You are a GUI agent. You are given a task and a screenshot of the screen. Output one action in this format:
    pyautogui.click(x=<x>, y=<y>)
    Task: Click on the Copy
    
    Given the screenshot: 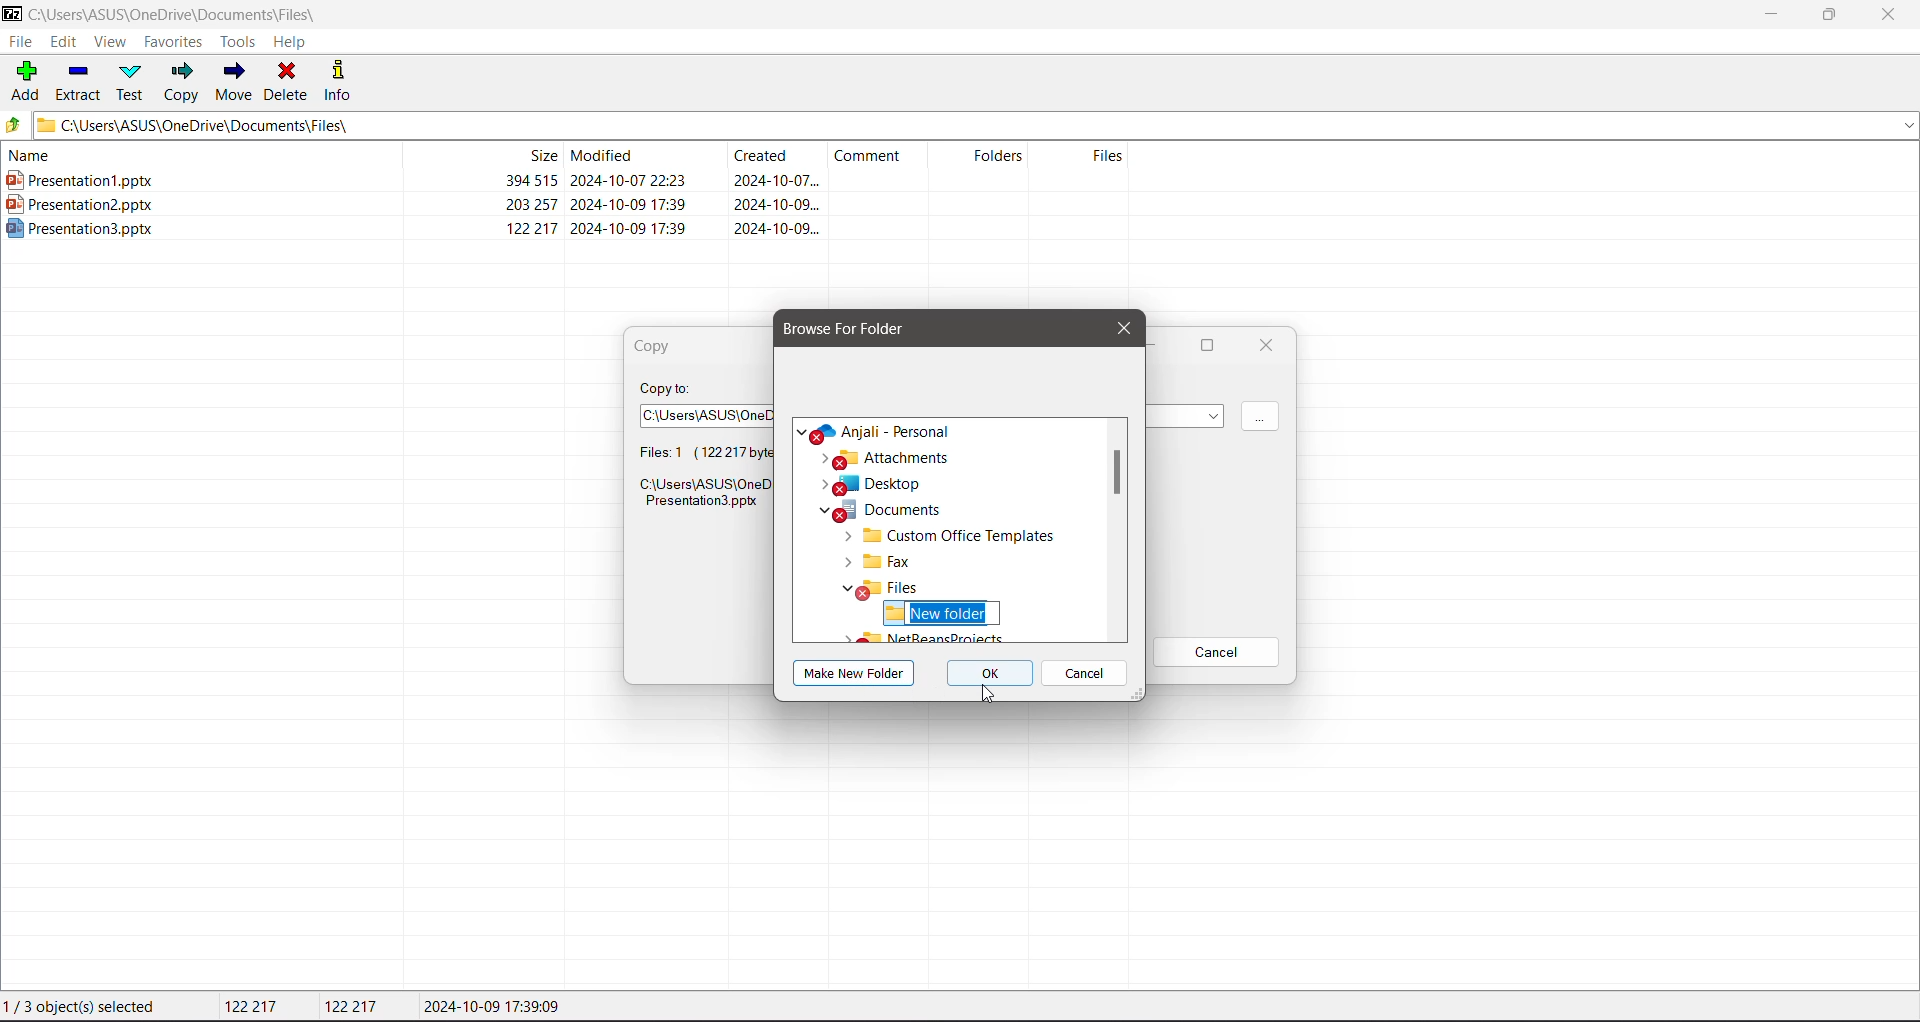 What is the action you would take?
    pyautogui.click(x=182, y=84)
    